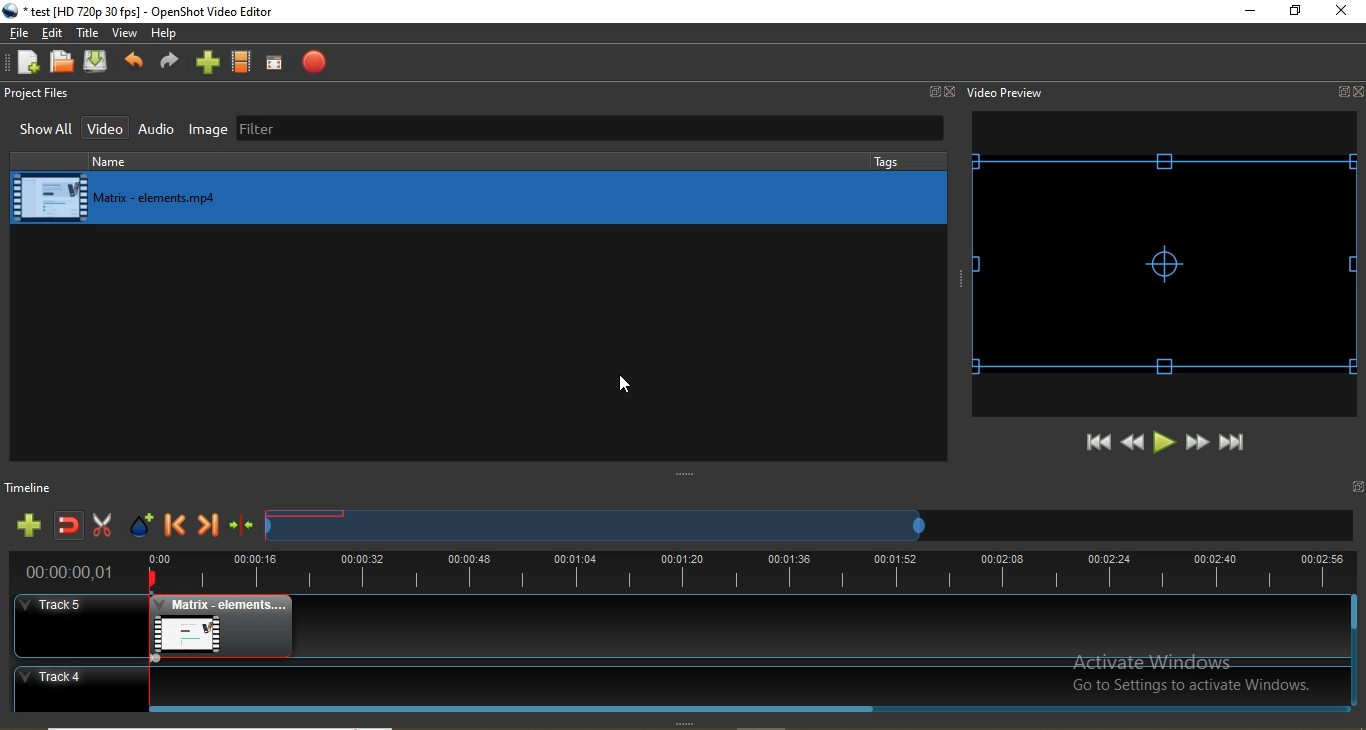  Describe the element at coordinates (952, 91) in the screenshot. I see `Close` at that location.